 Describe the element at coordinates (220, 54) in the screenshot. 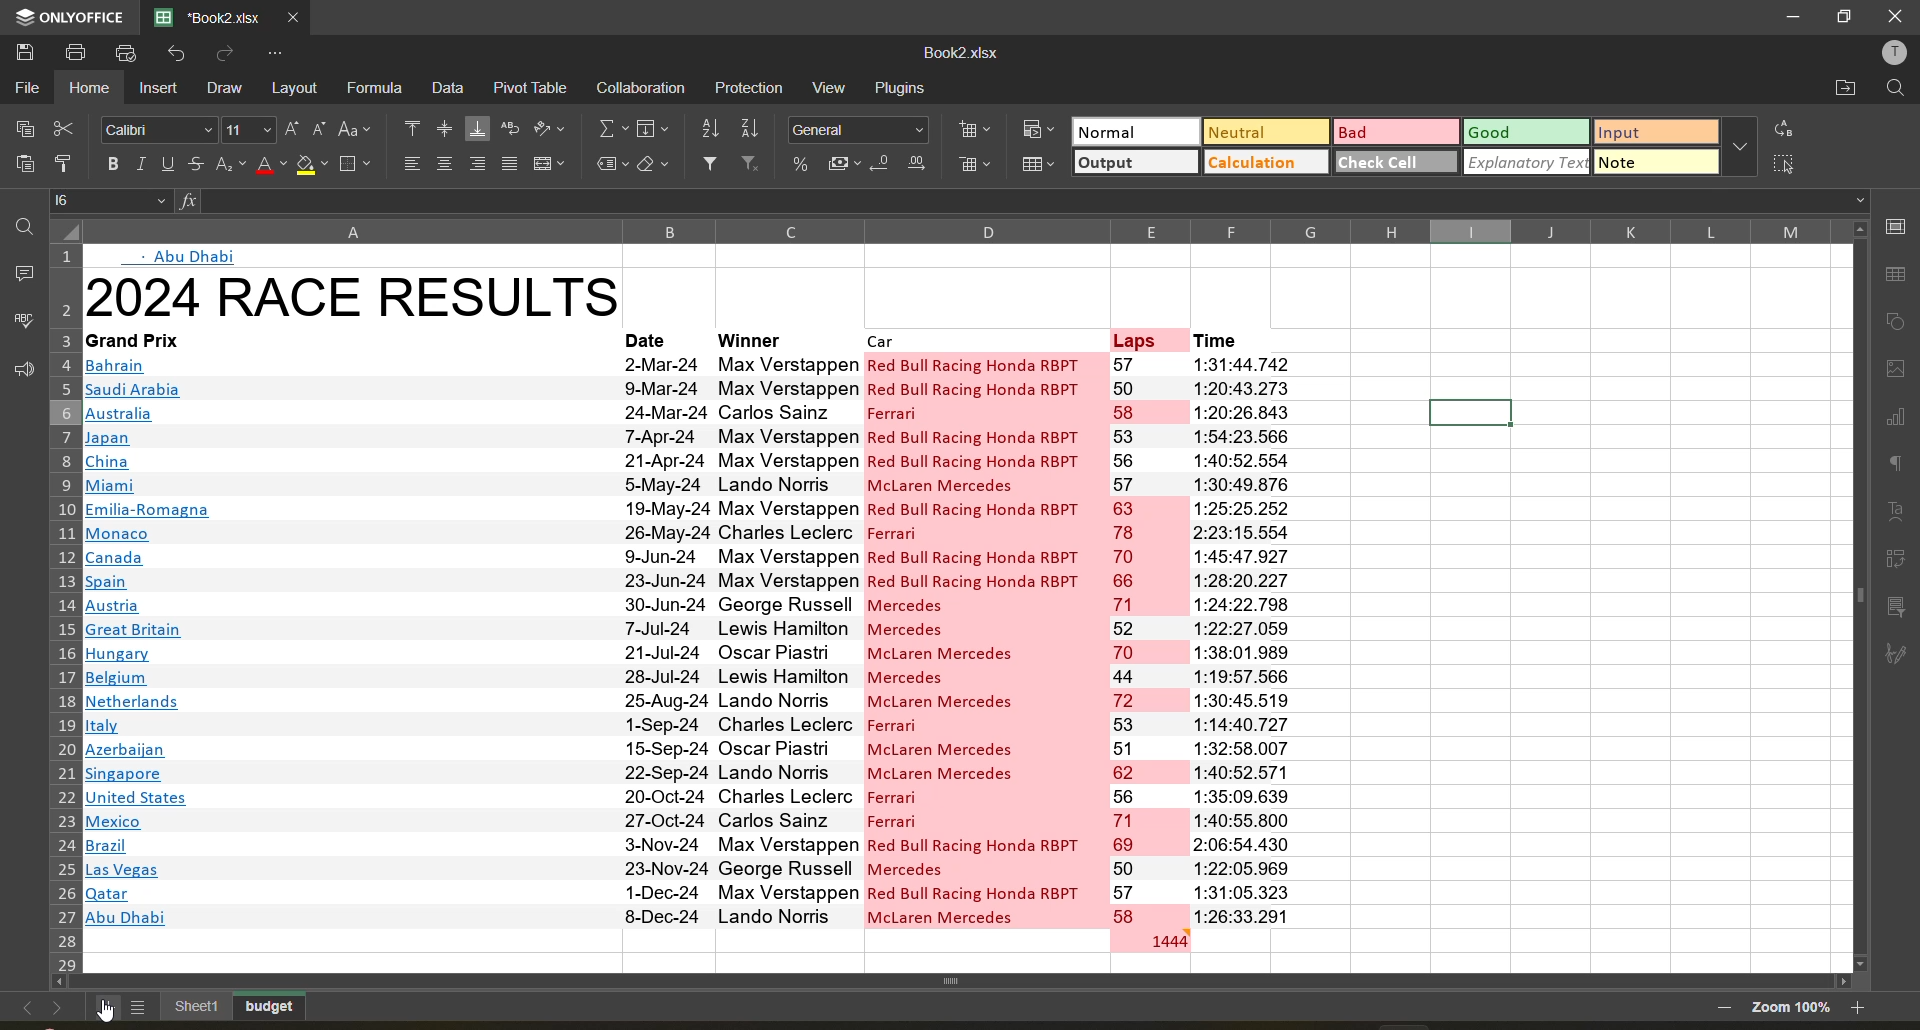

I see `redo` at that location.